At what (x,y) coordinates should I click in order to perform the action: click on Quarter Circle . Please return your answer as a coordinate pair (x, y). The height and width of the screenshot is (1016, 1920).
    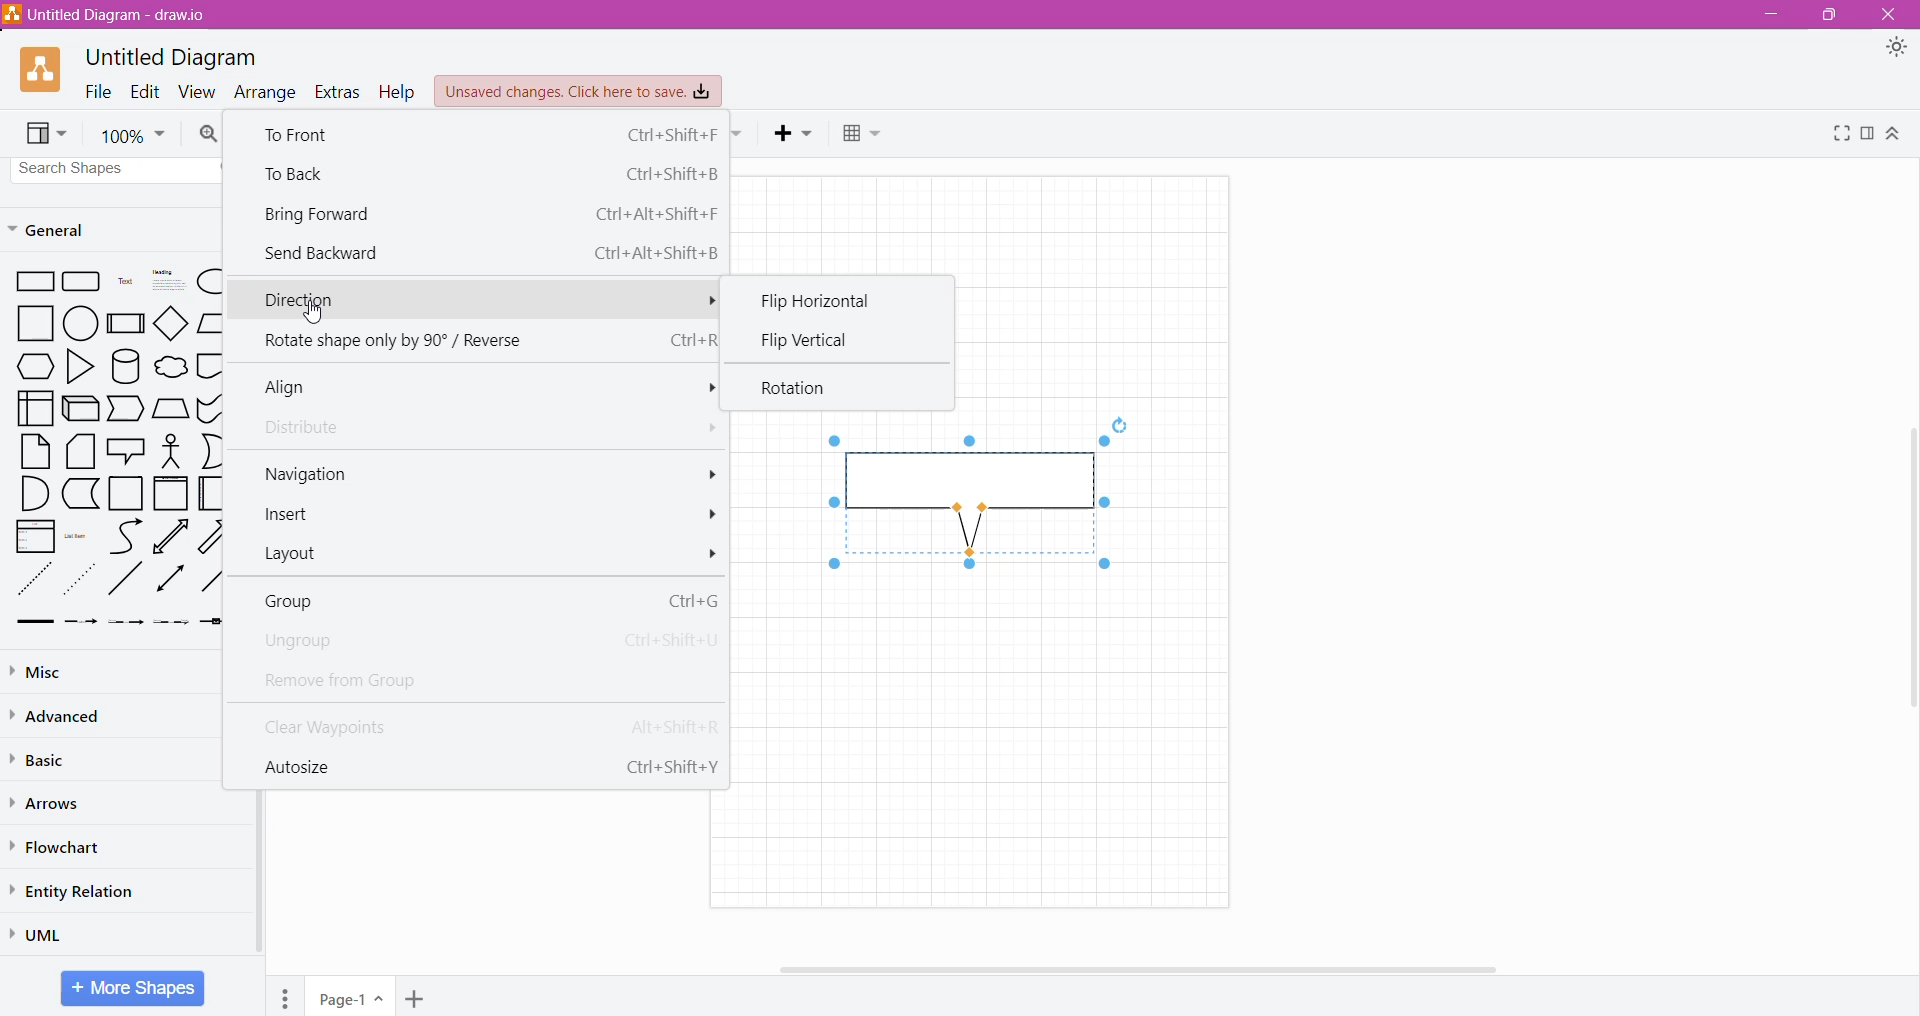
    Looking at the image, I should click on (33, 493).